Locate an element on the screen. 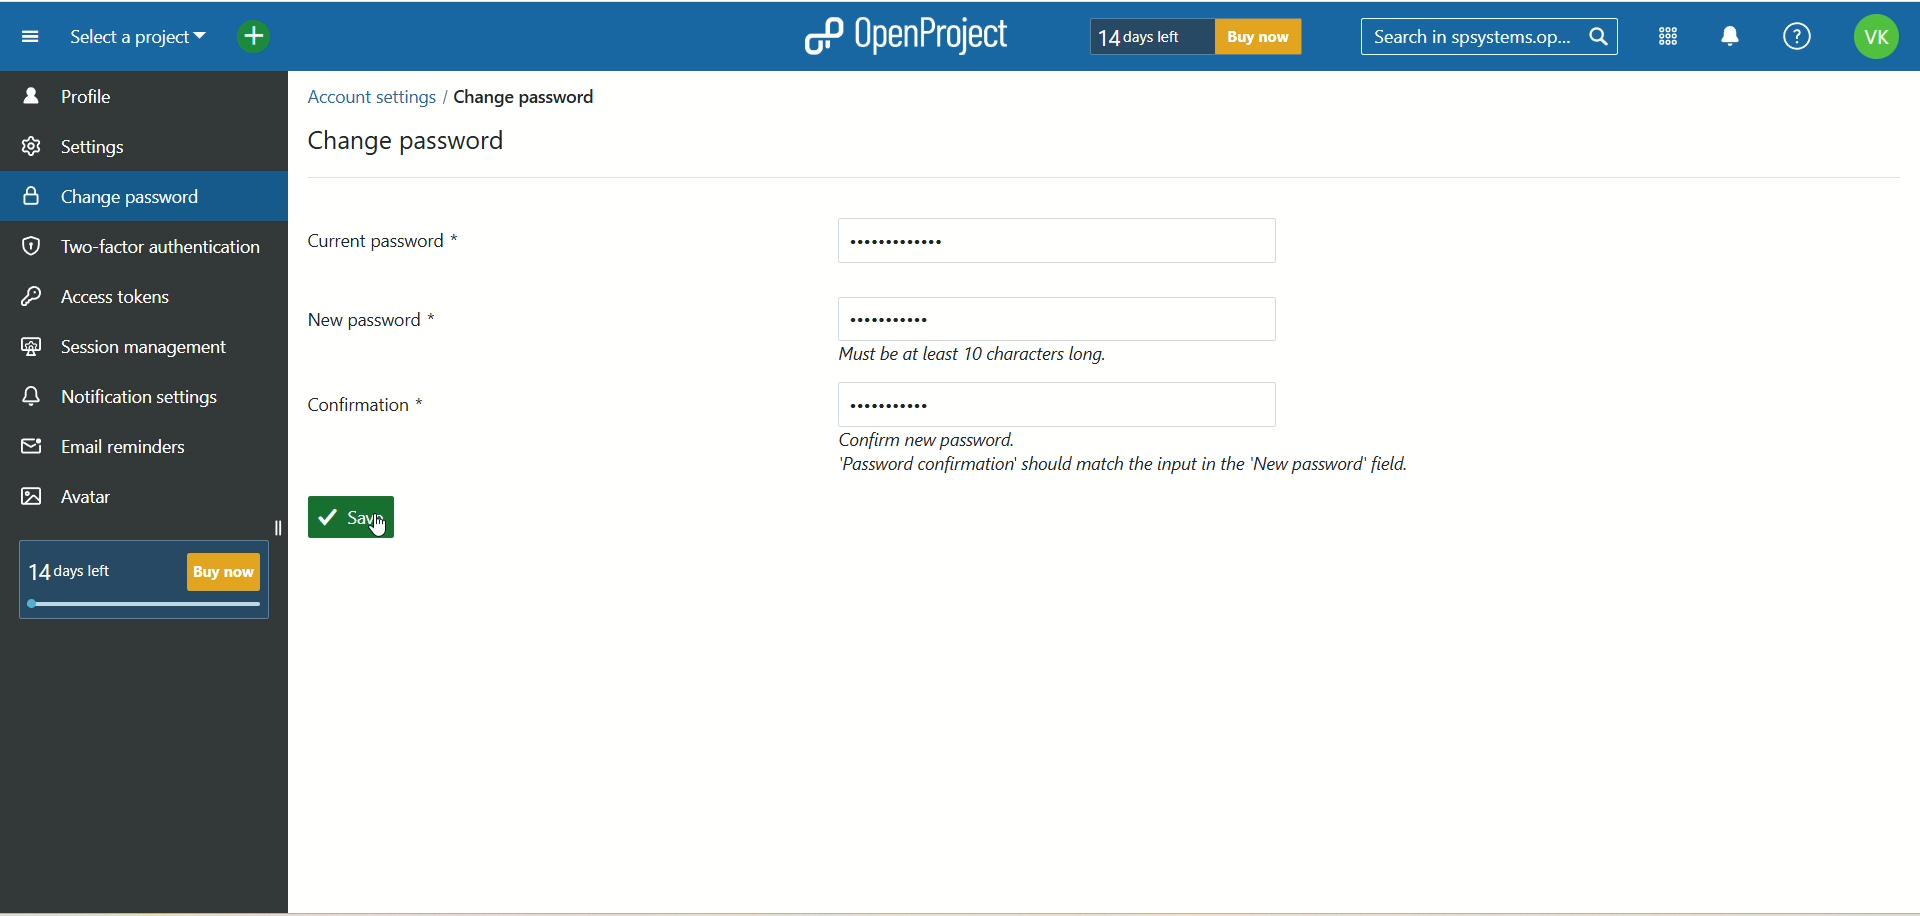  text is located at coordinates (1129, 452).